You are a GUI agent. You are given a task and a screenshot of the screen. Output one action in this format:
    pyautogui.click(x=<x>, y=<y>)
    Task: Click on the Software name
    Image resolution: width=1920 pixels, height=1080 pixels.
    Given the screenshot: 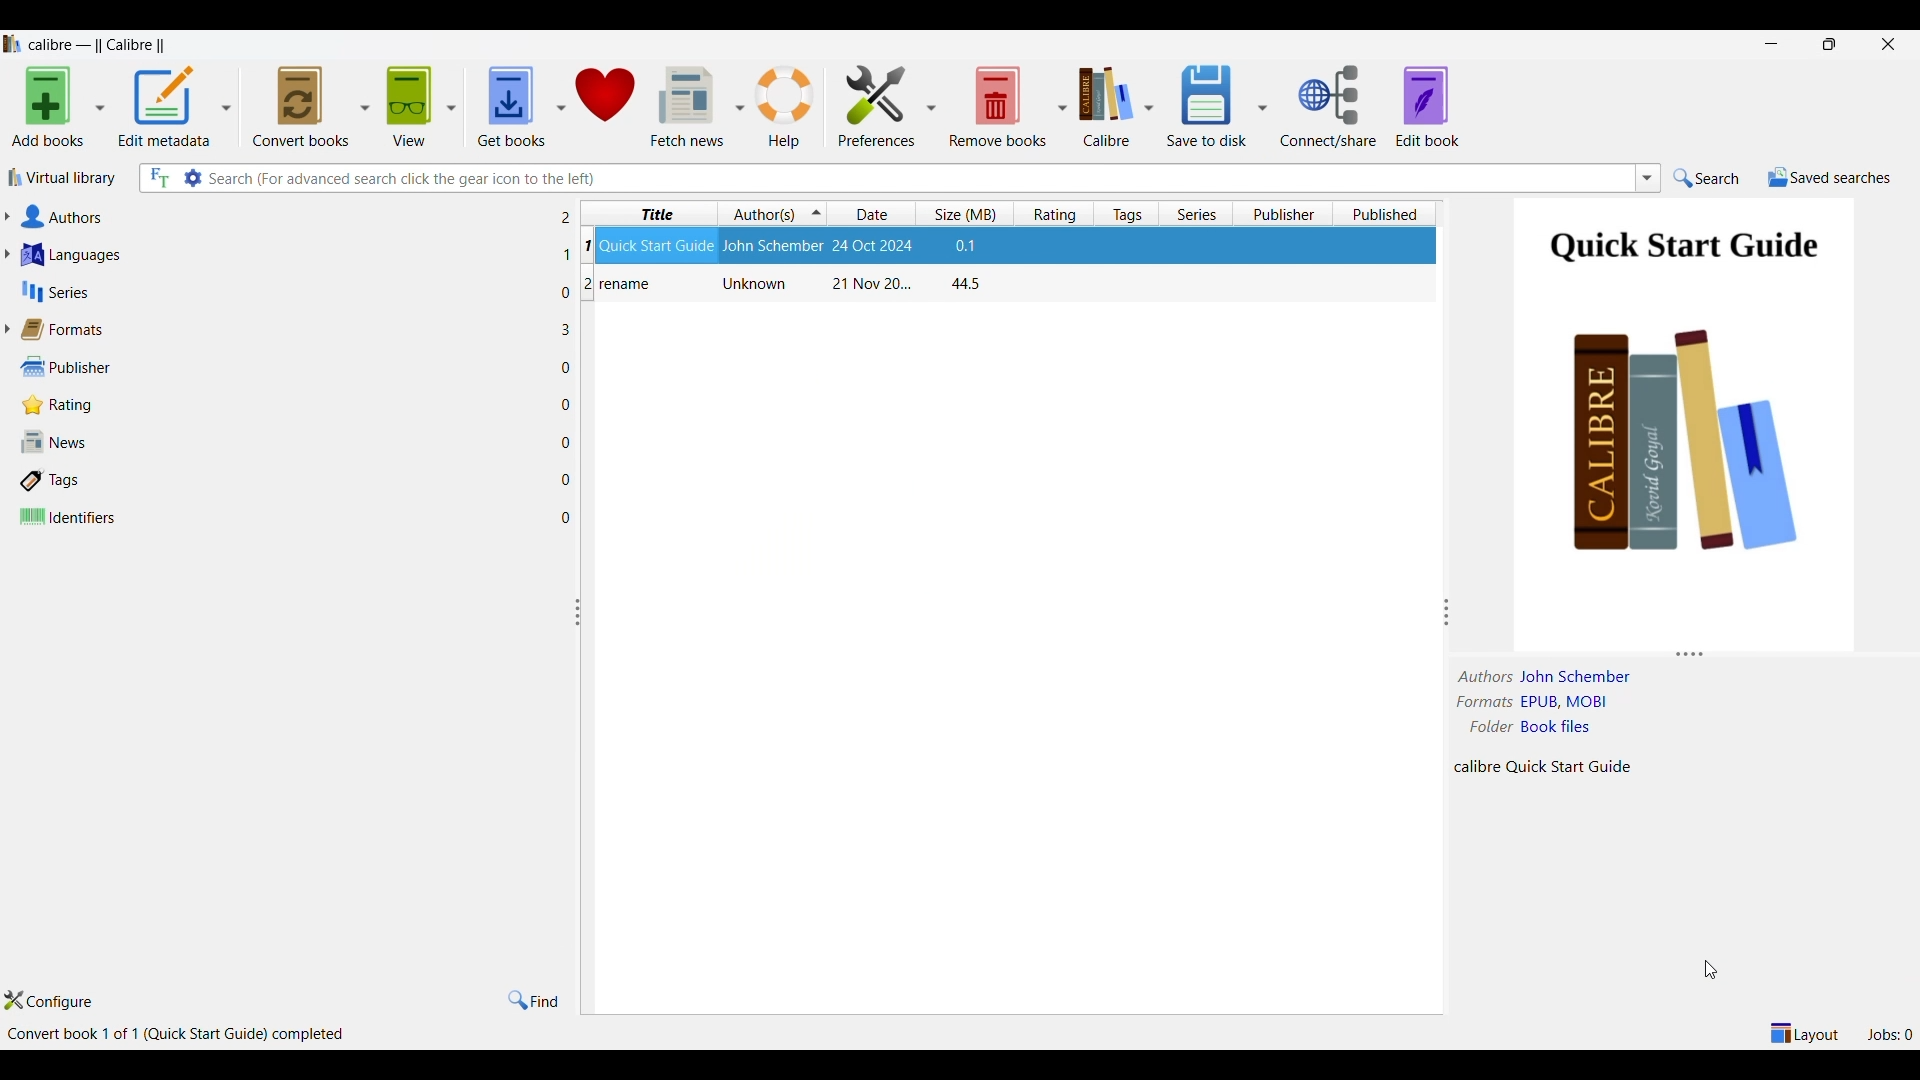 What is the action you would take?
    pyautogui.click(x=101, y=45)
    